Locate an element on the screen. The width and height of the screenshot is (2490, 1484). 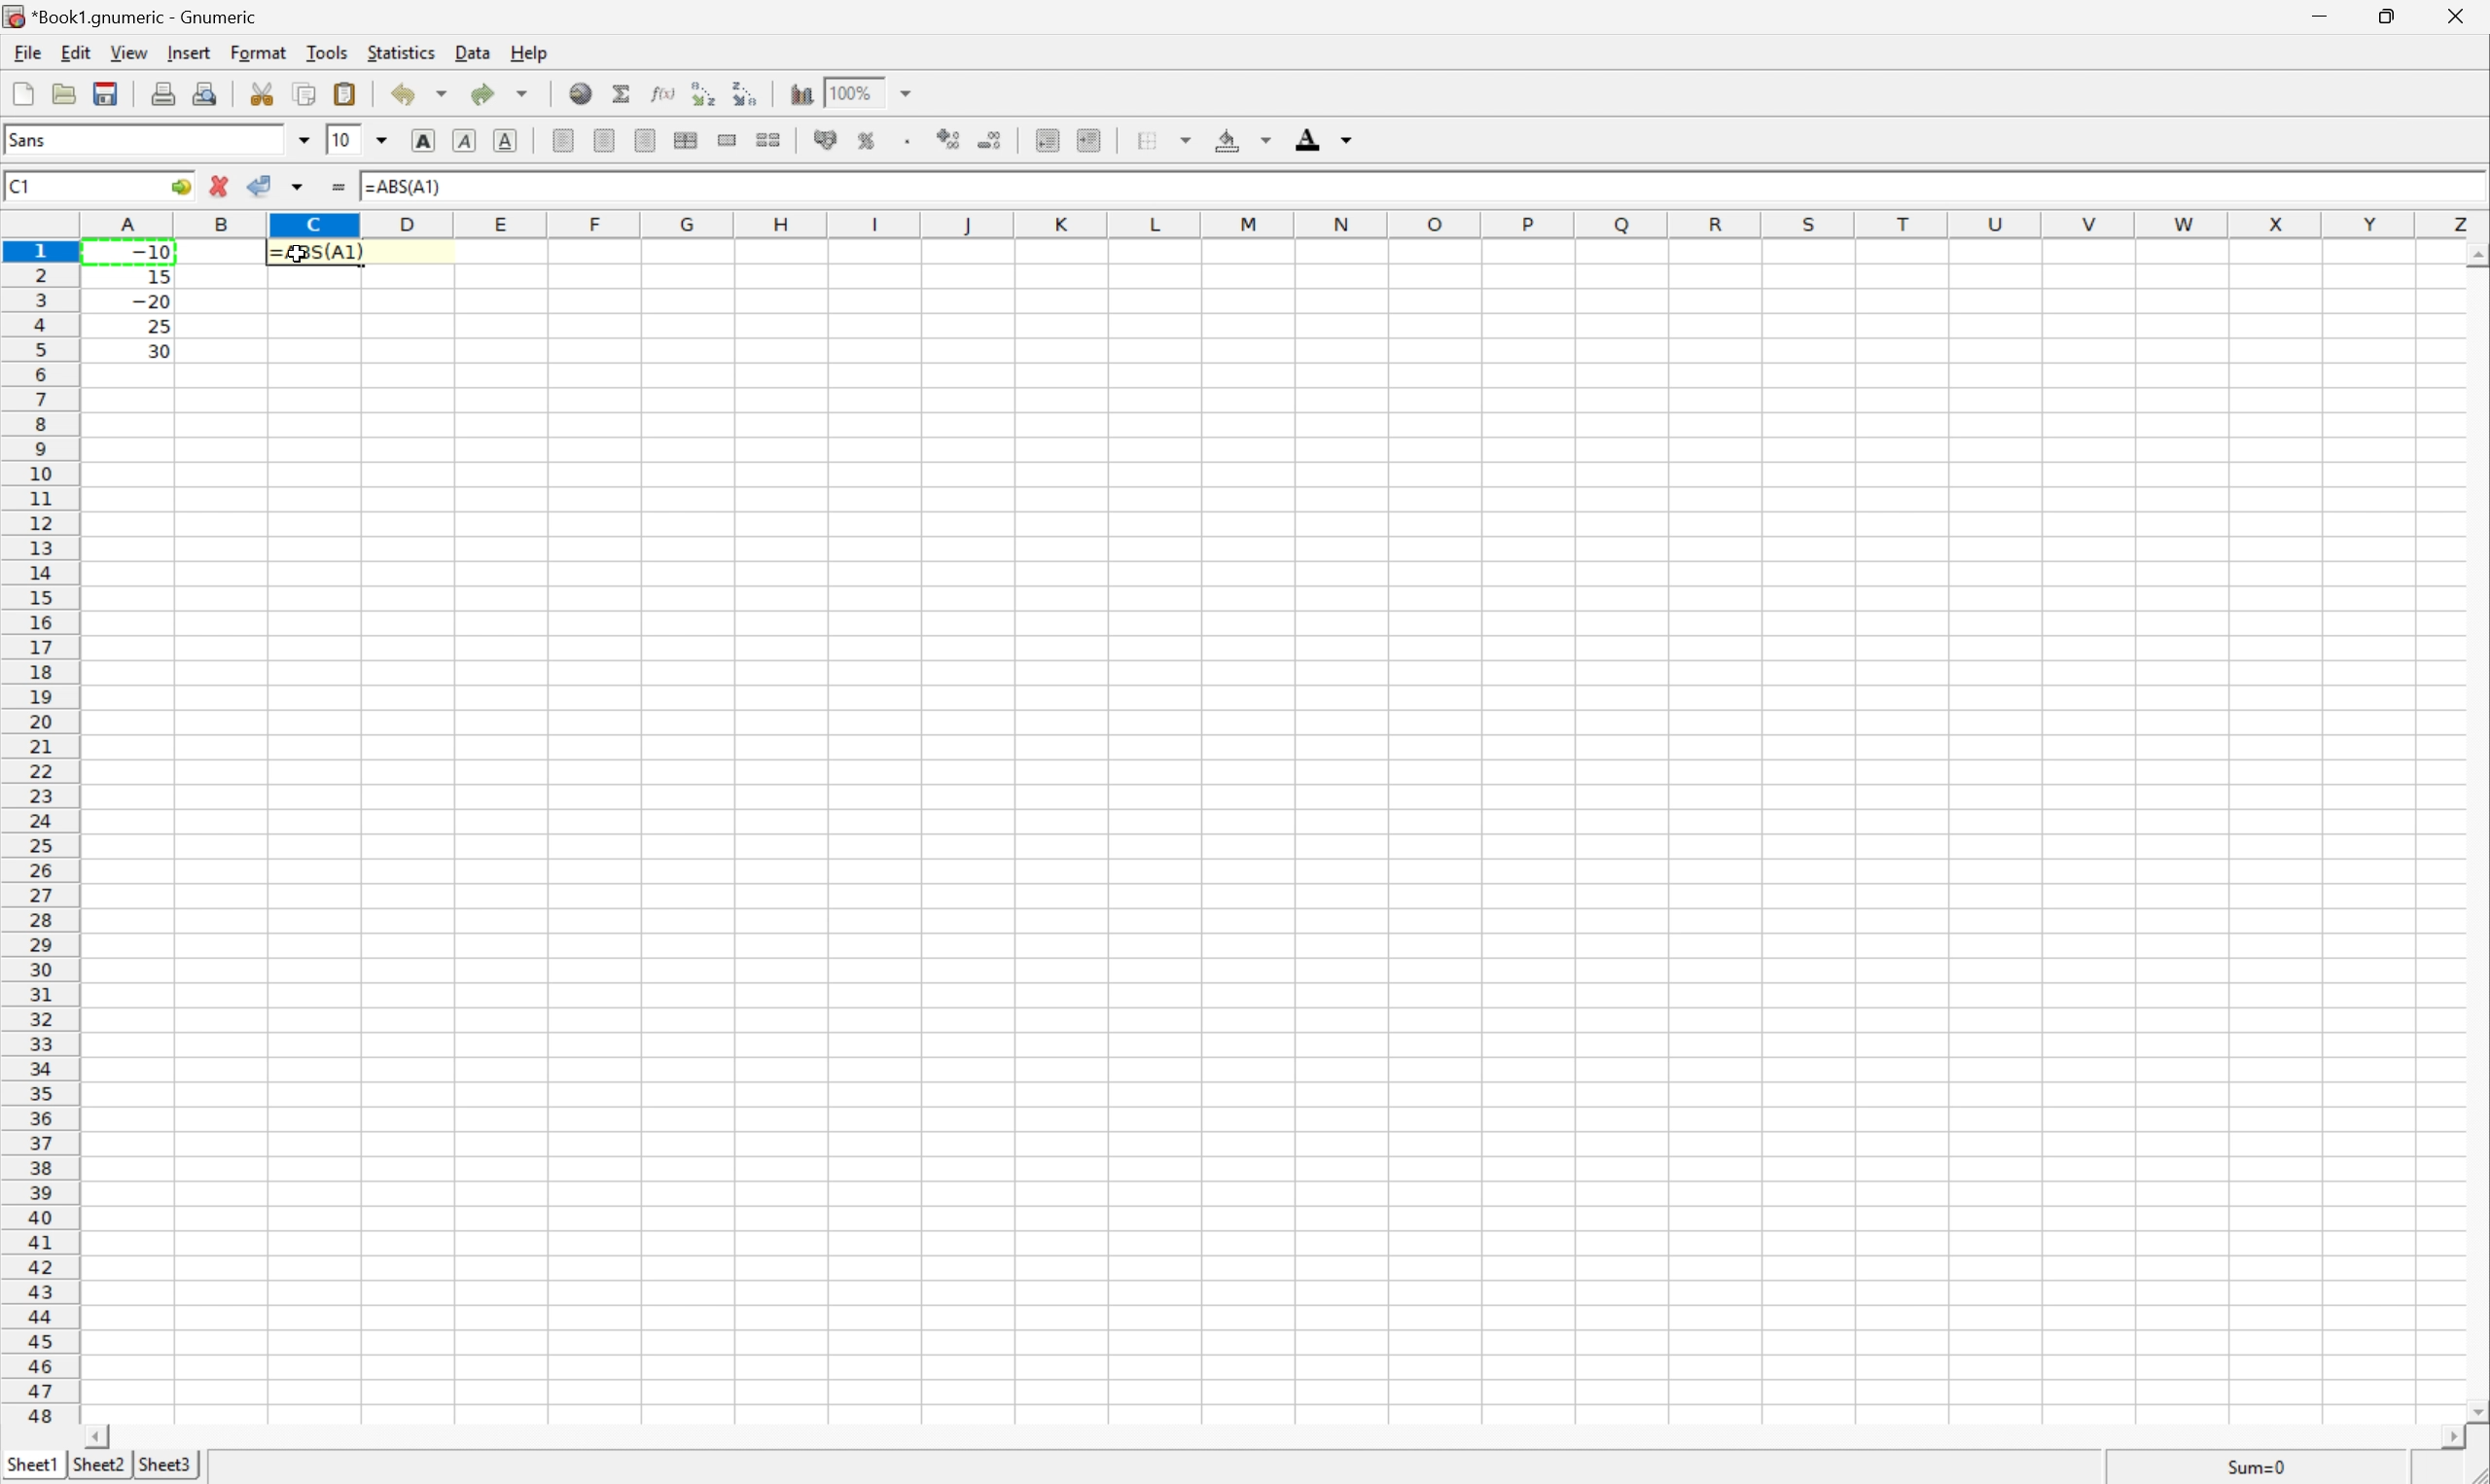
Accept change in multiple cells is located at coordinates (302, 187).